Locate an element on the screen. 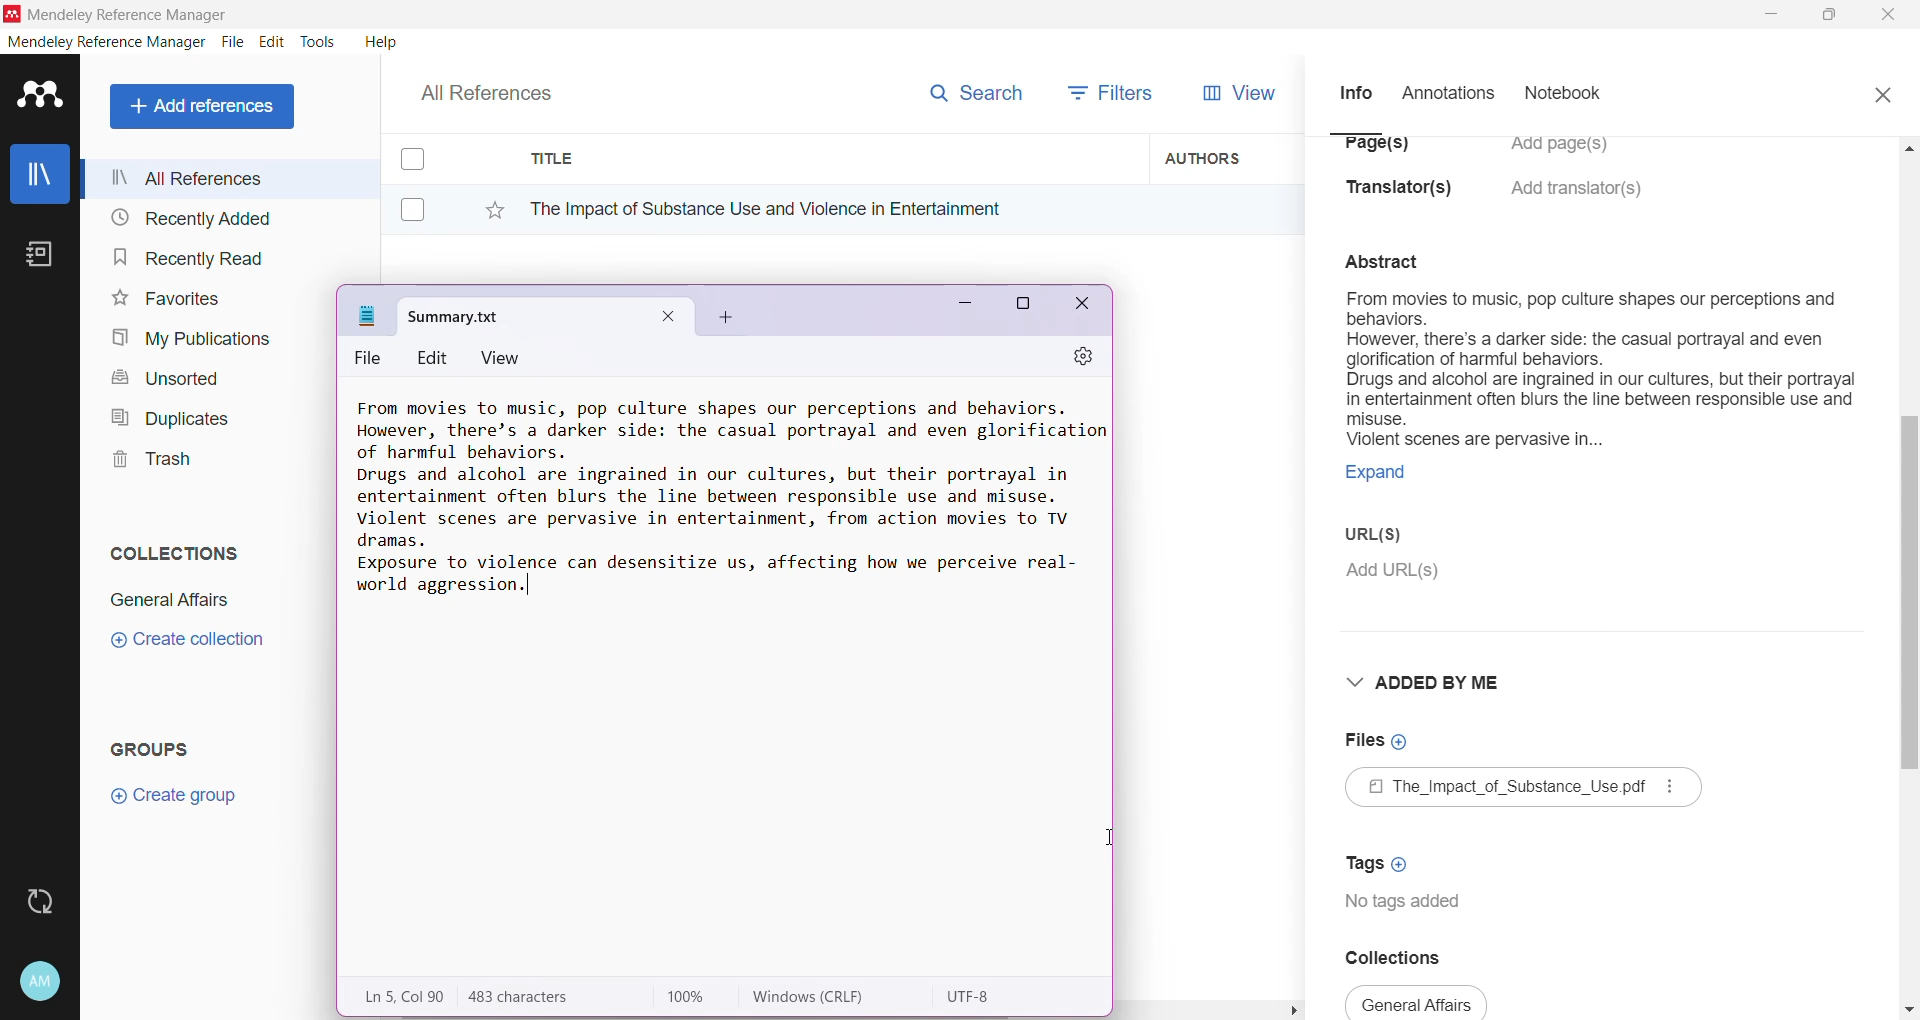 The image size is (1920, 1020). Add New Tab is located at coordinates (727, 318).